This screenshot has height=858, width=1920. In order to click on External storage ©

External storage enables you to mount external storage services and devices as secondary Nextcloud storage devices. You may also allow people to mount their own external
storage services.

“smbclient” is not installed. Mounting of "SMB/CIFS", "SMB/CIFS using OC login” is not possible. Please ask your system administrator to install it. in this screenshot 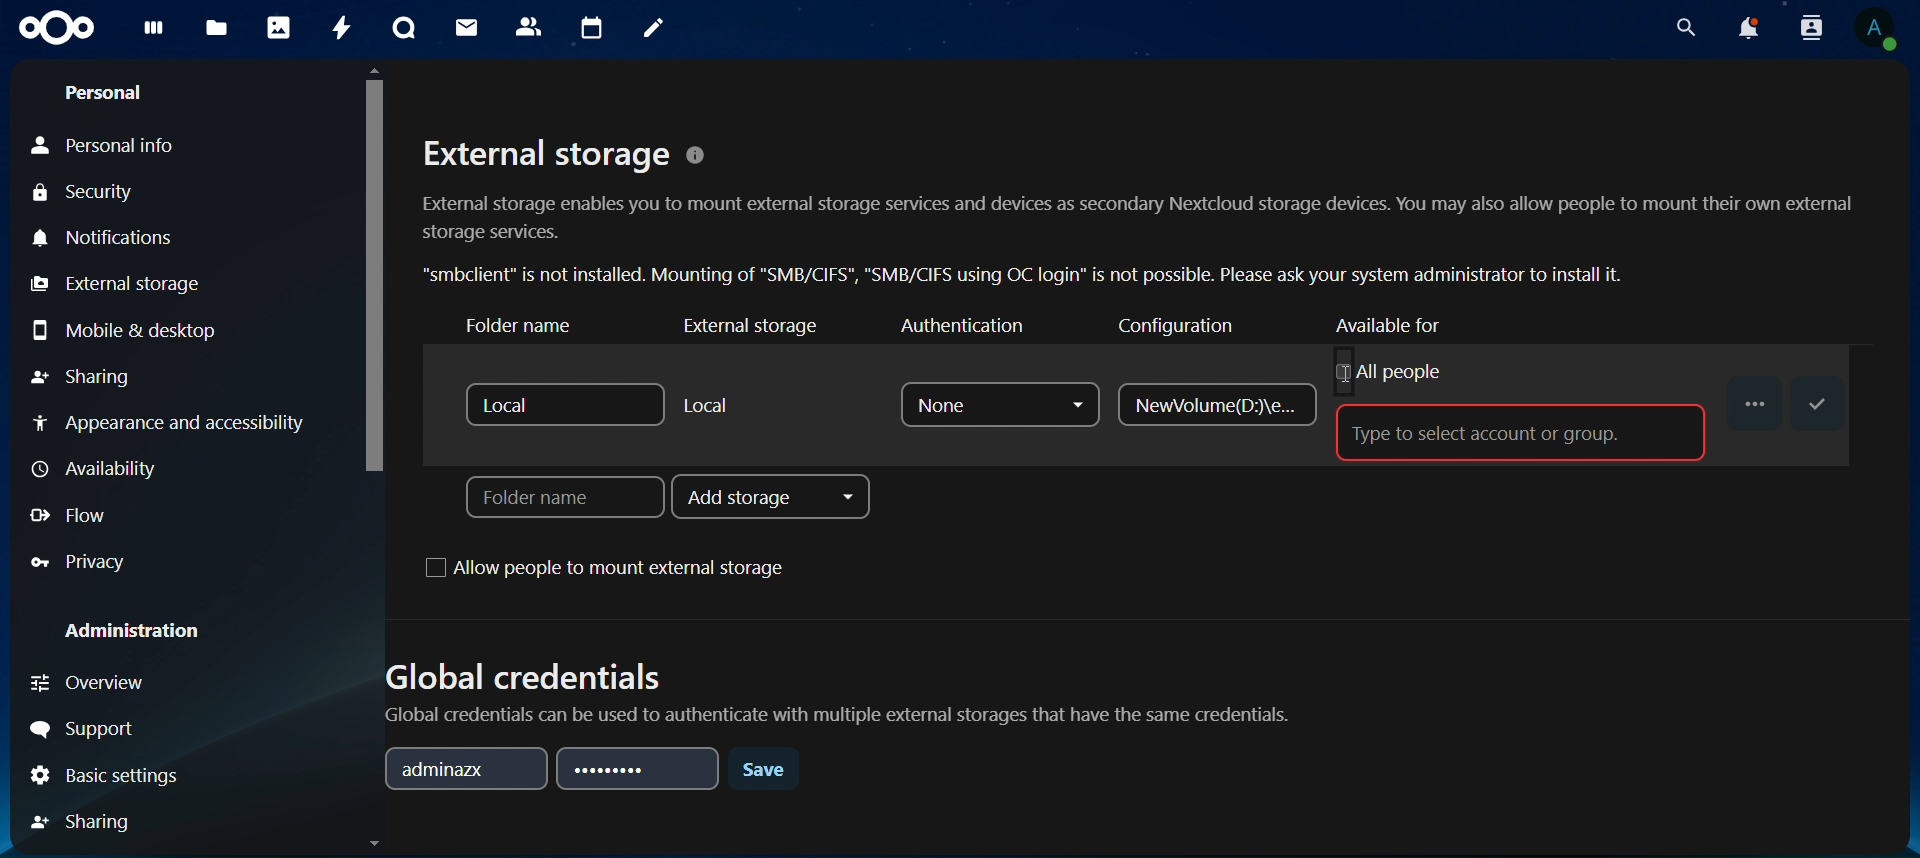, I will do `click(1138, 208)`.